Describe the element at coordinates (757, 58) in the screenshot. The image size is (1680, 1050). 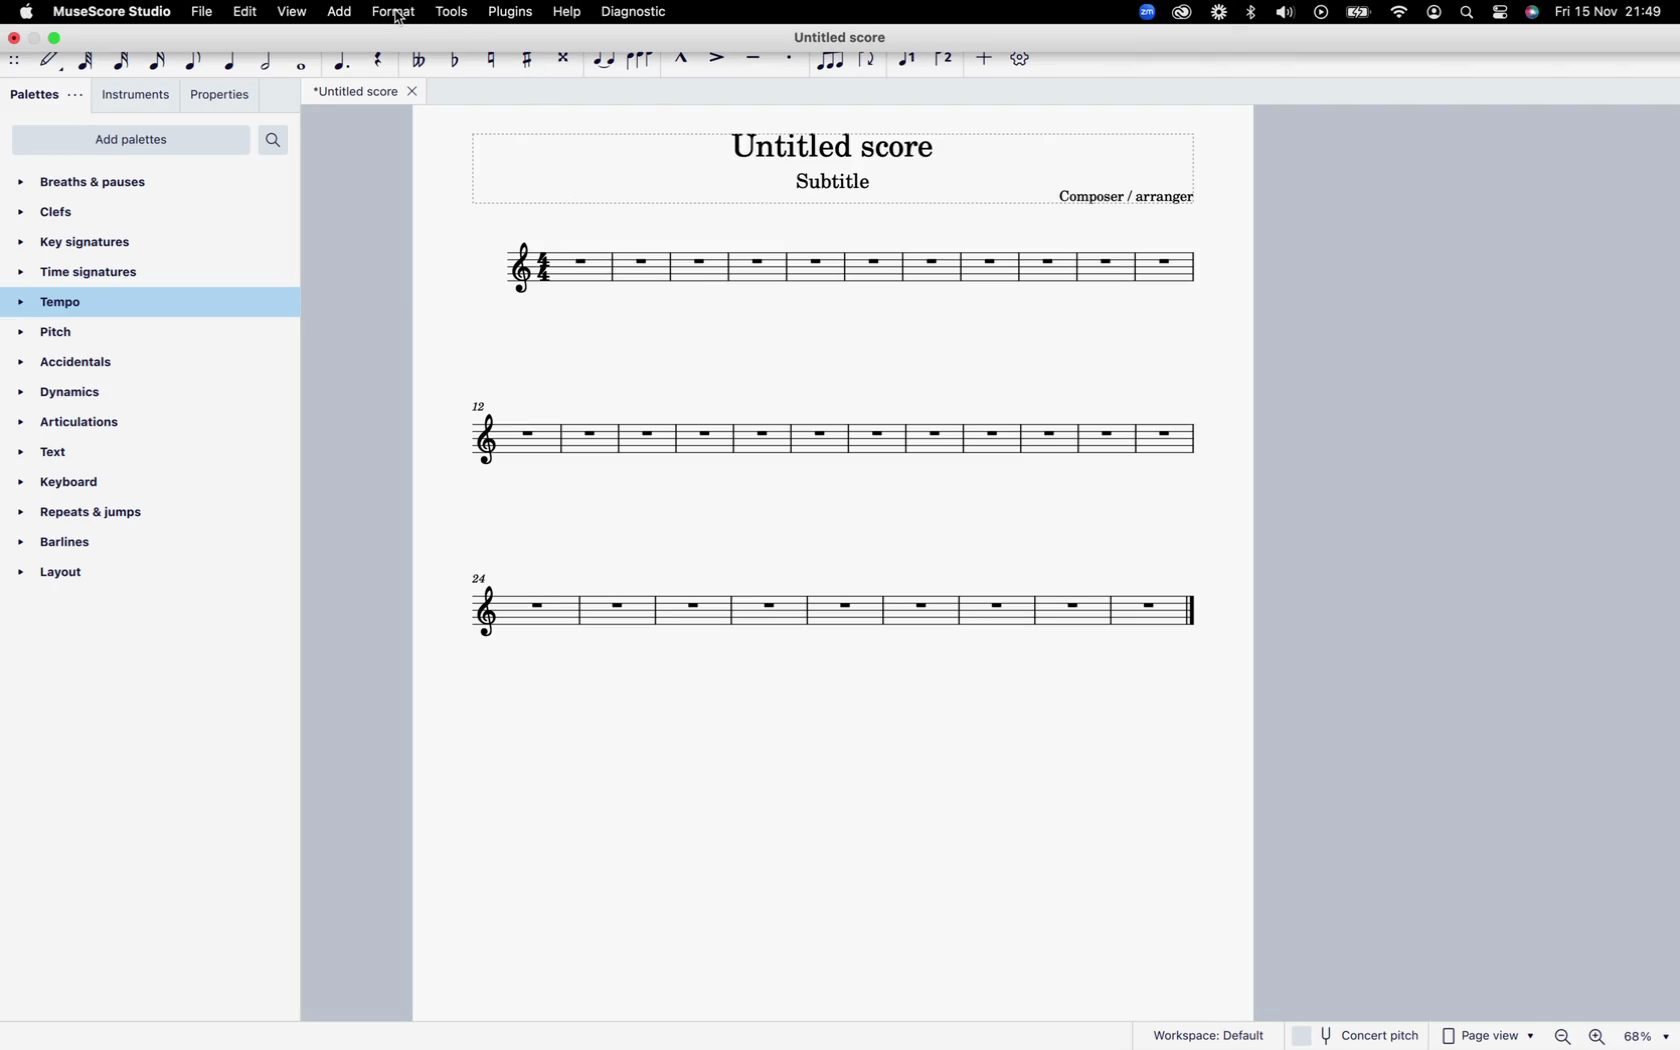
I see `tenuto` at that location.